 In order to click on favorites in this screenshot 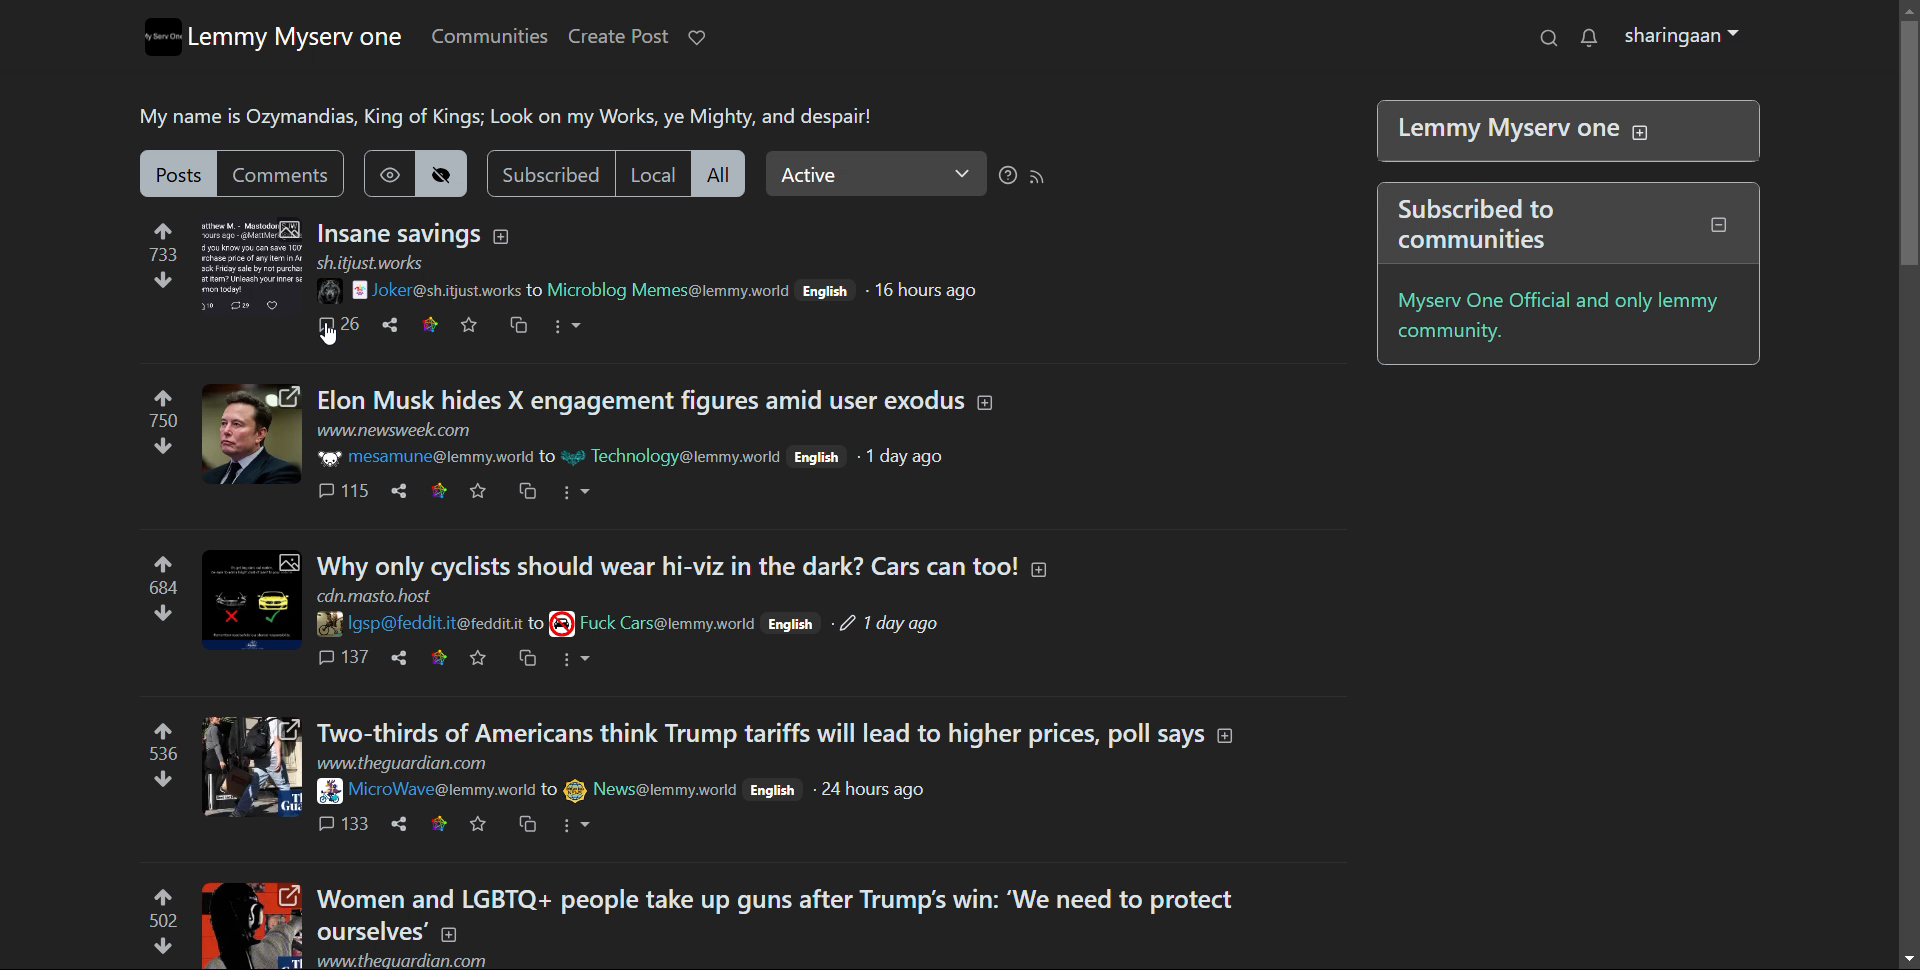, I will do `click(469, 326)`.